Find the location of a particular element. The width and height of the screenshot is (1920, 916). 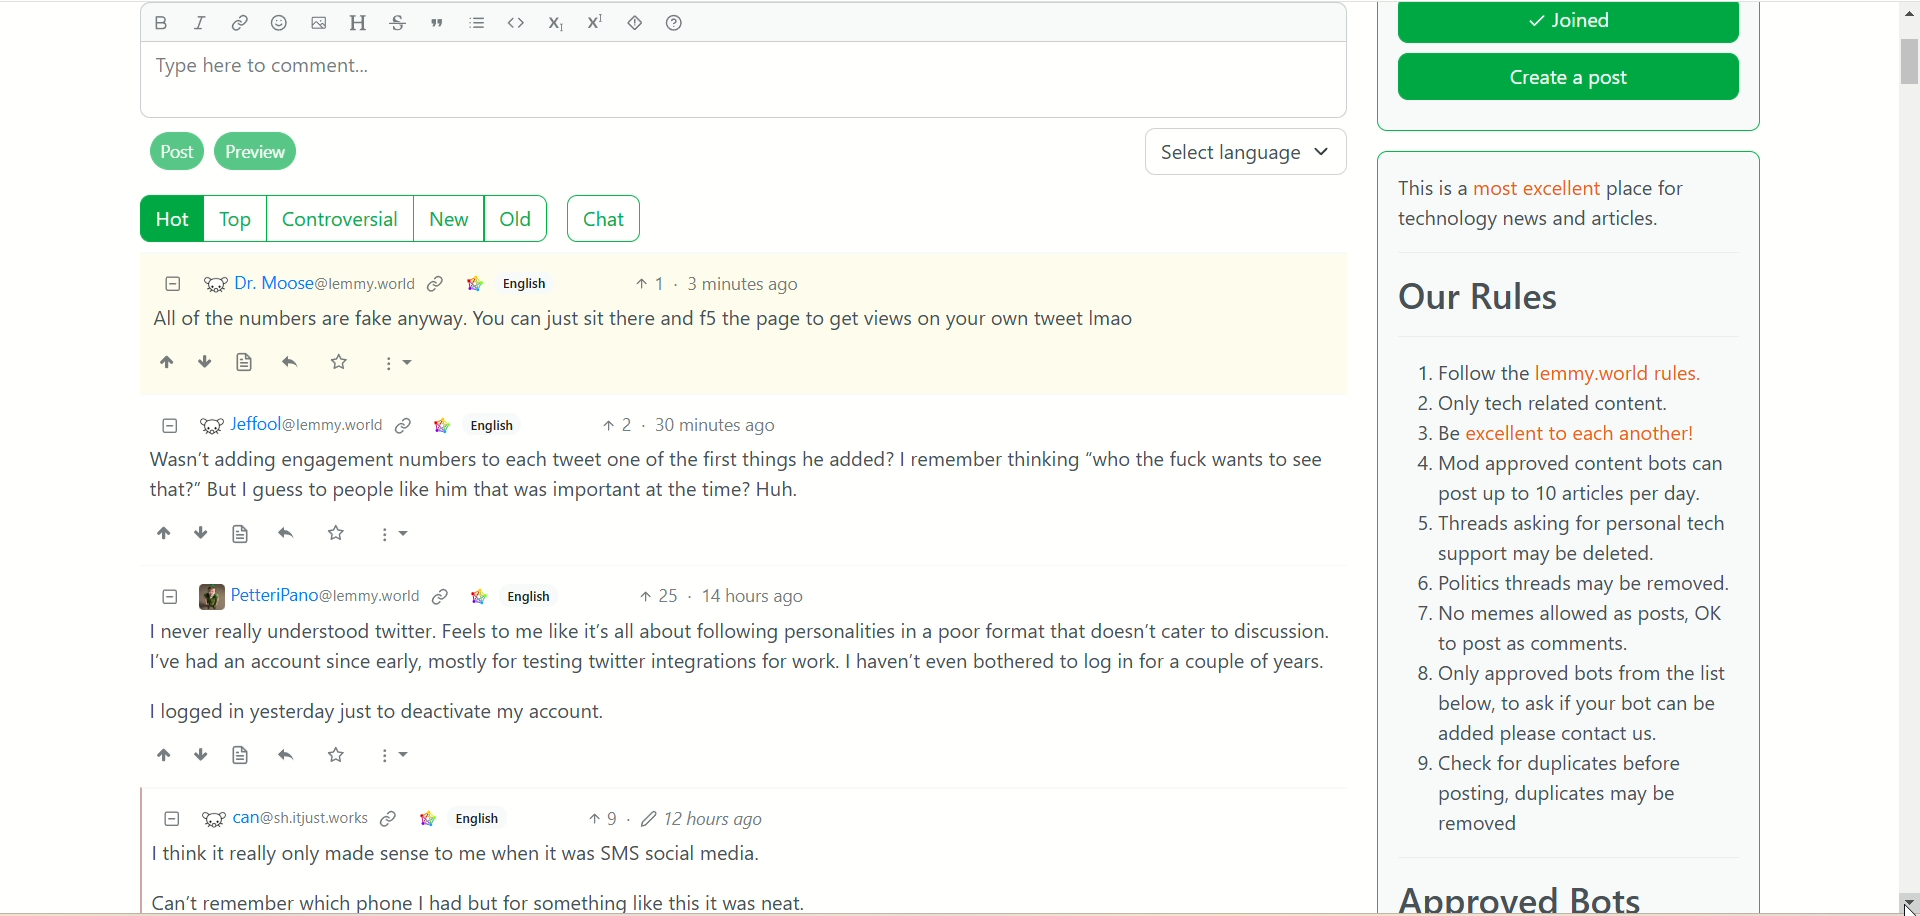

%P Jeffool@lemmy.world is located at coordinates (290, 424).